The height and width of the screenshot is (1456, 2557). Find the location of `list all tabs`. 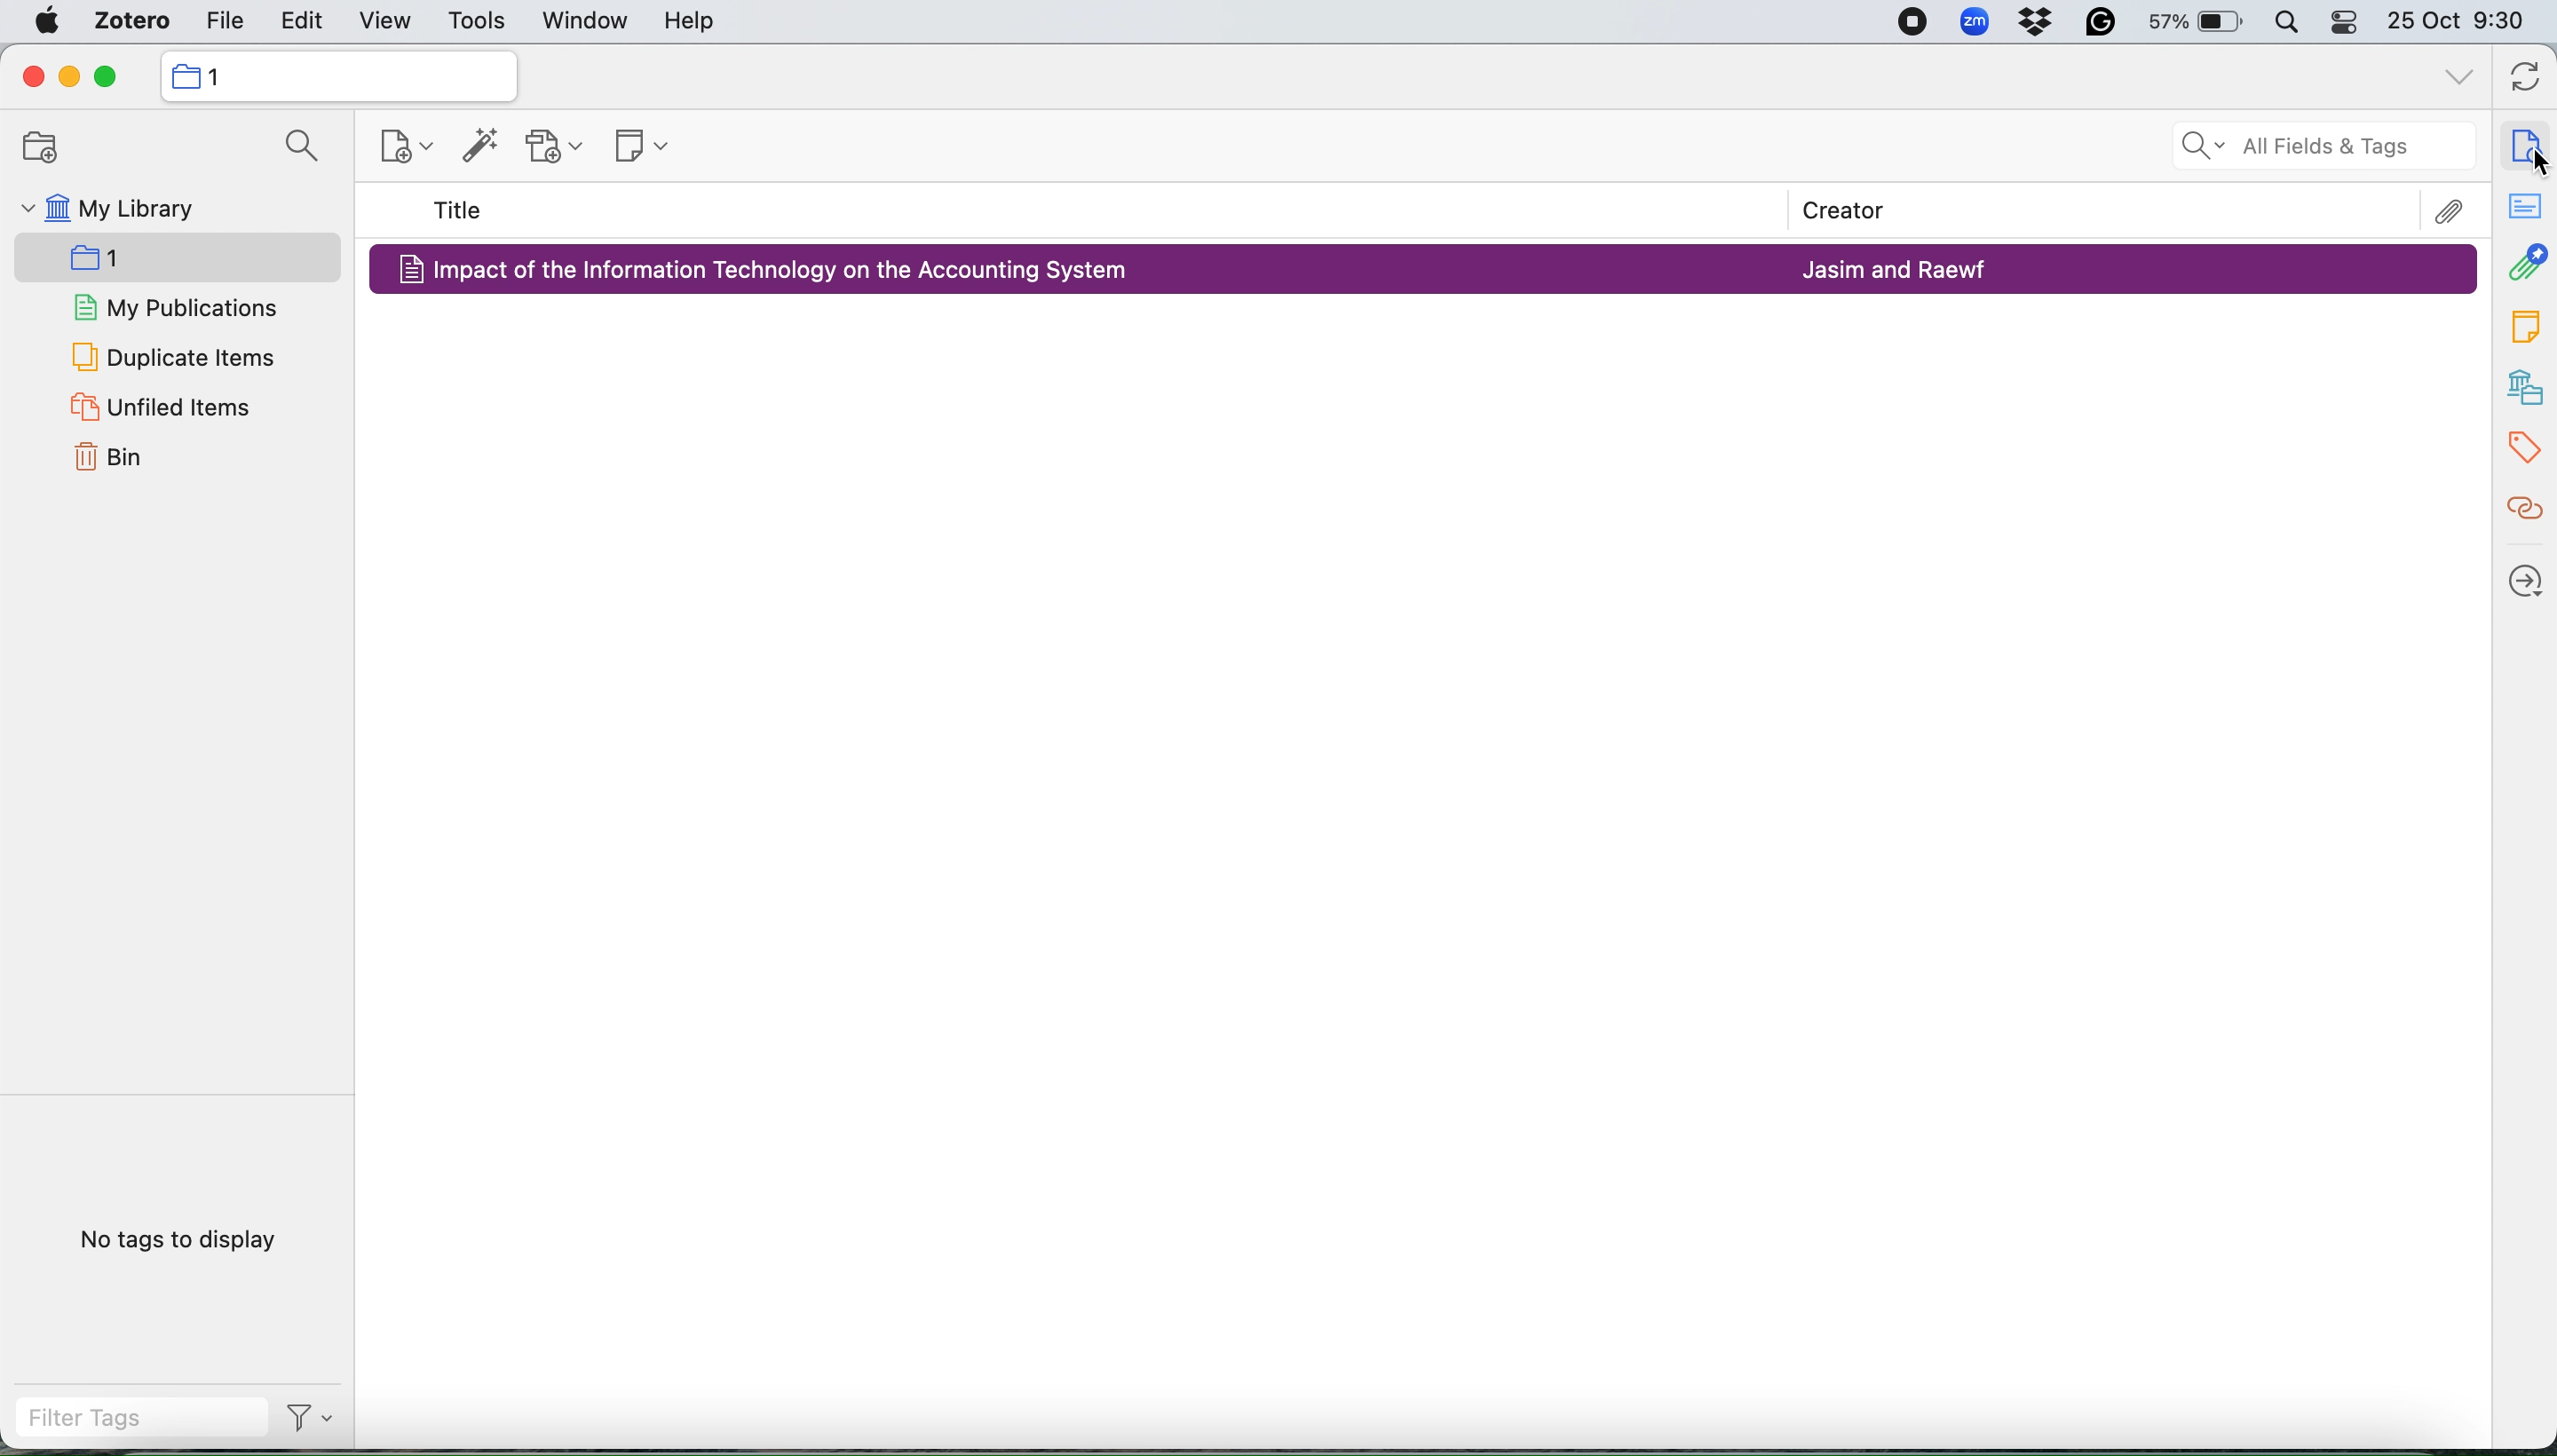

list all tabs is located at coordinates (2452, 80).